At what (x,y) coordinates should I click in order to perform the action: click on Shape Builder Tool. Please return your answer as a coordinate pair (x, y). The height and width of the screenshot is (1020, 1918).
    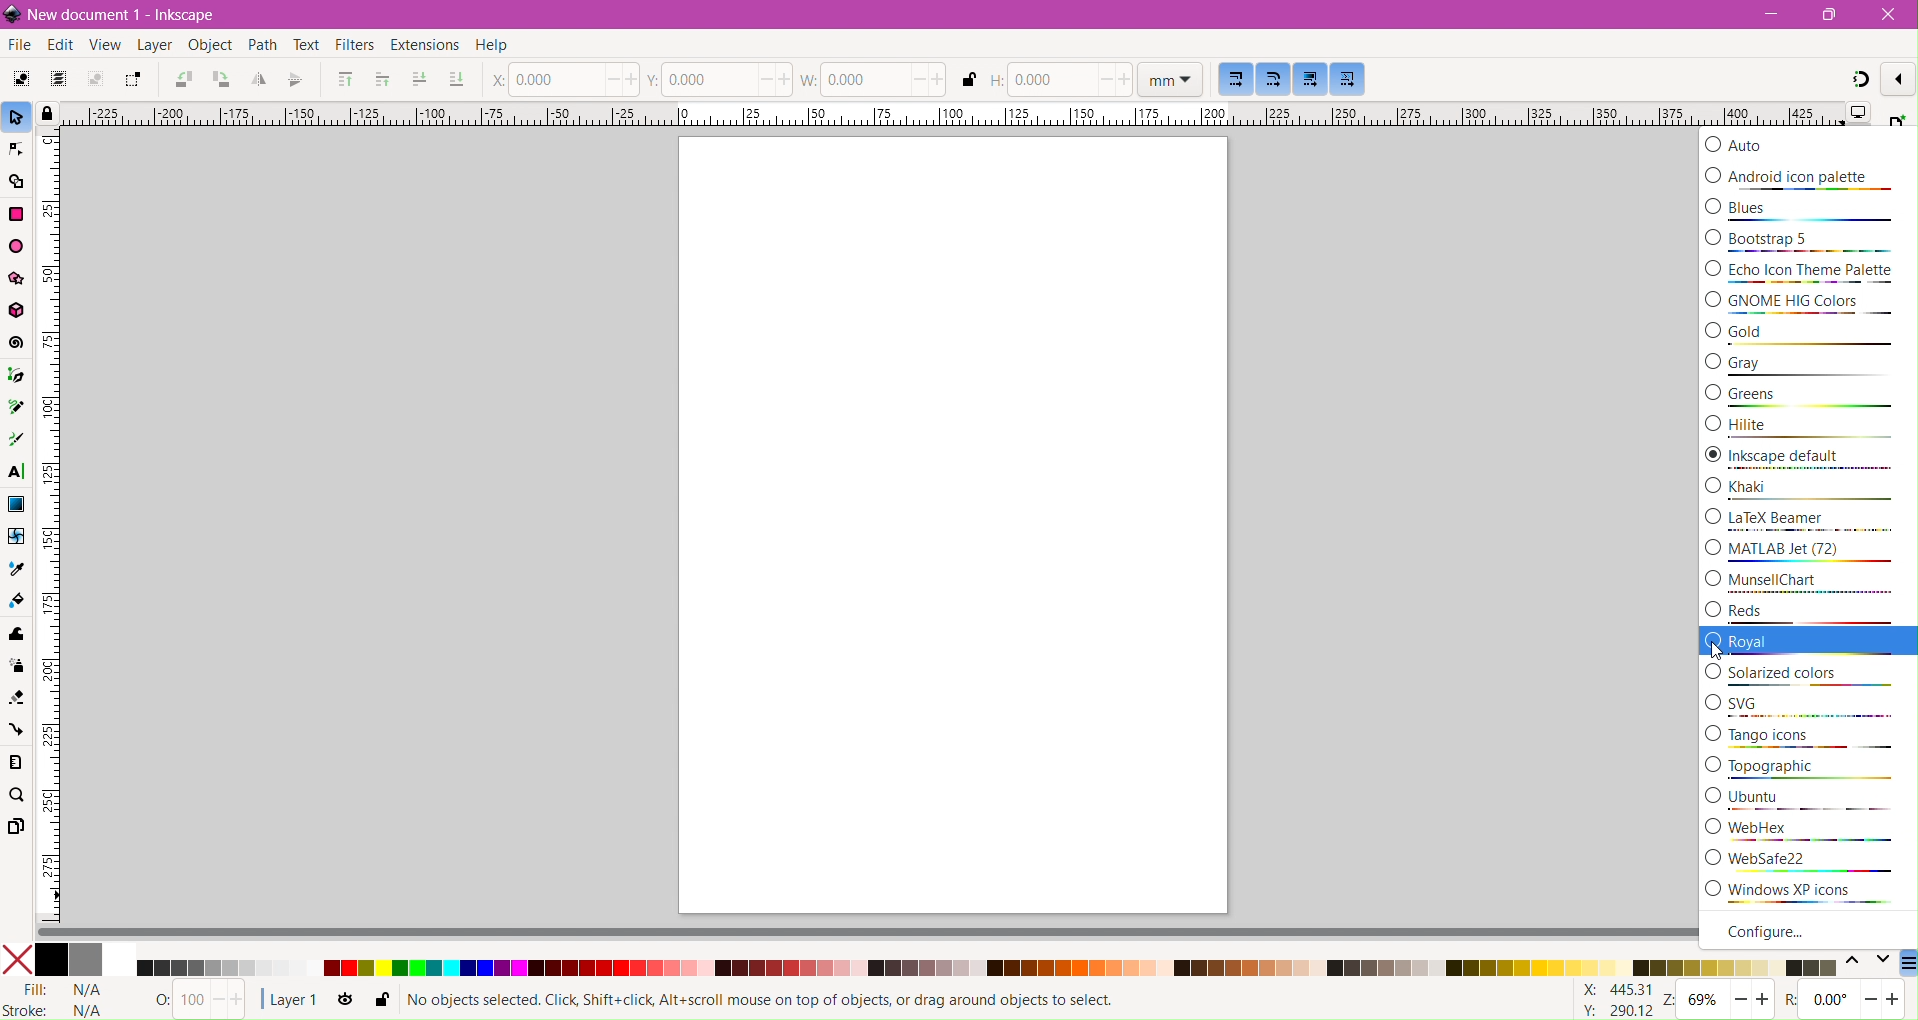
    Looking at the image, I should click on (17, 183).